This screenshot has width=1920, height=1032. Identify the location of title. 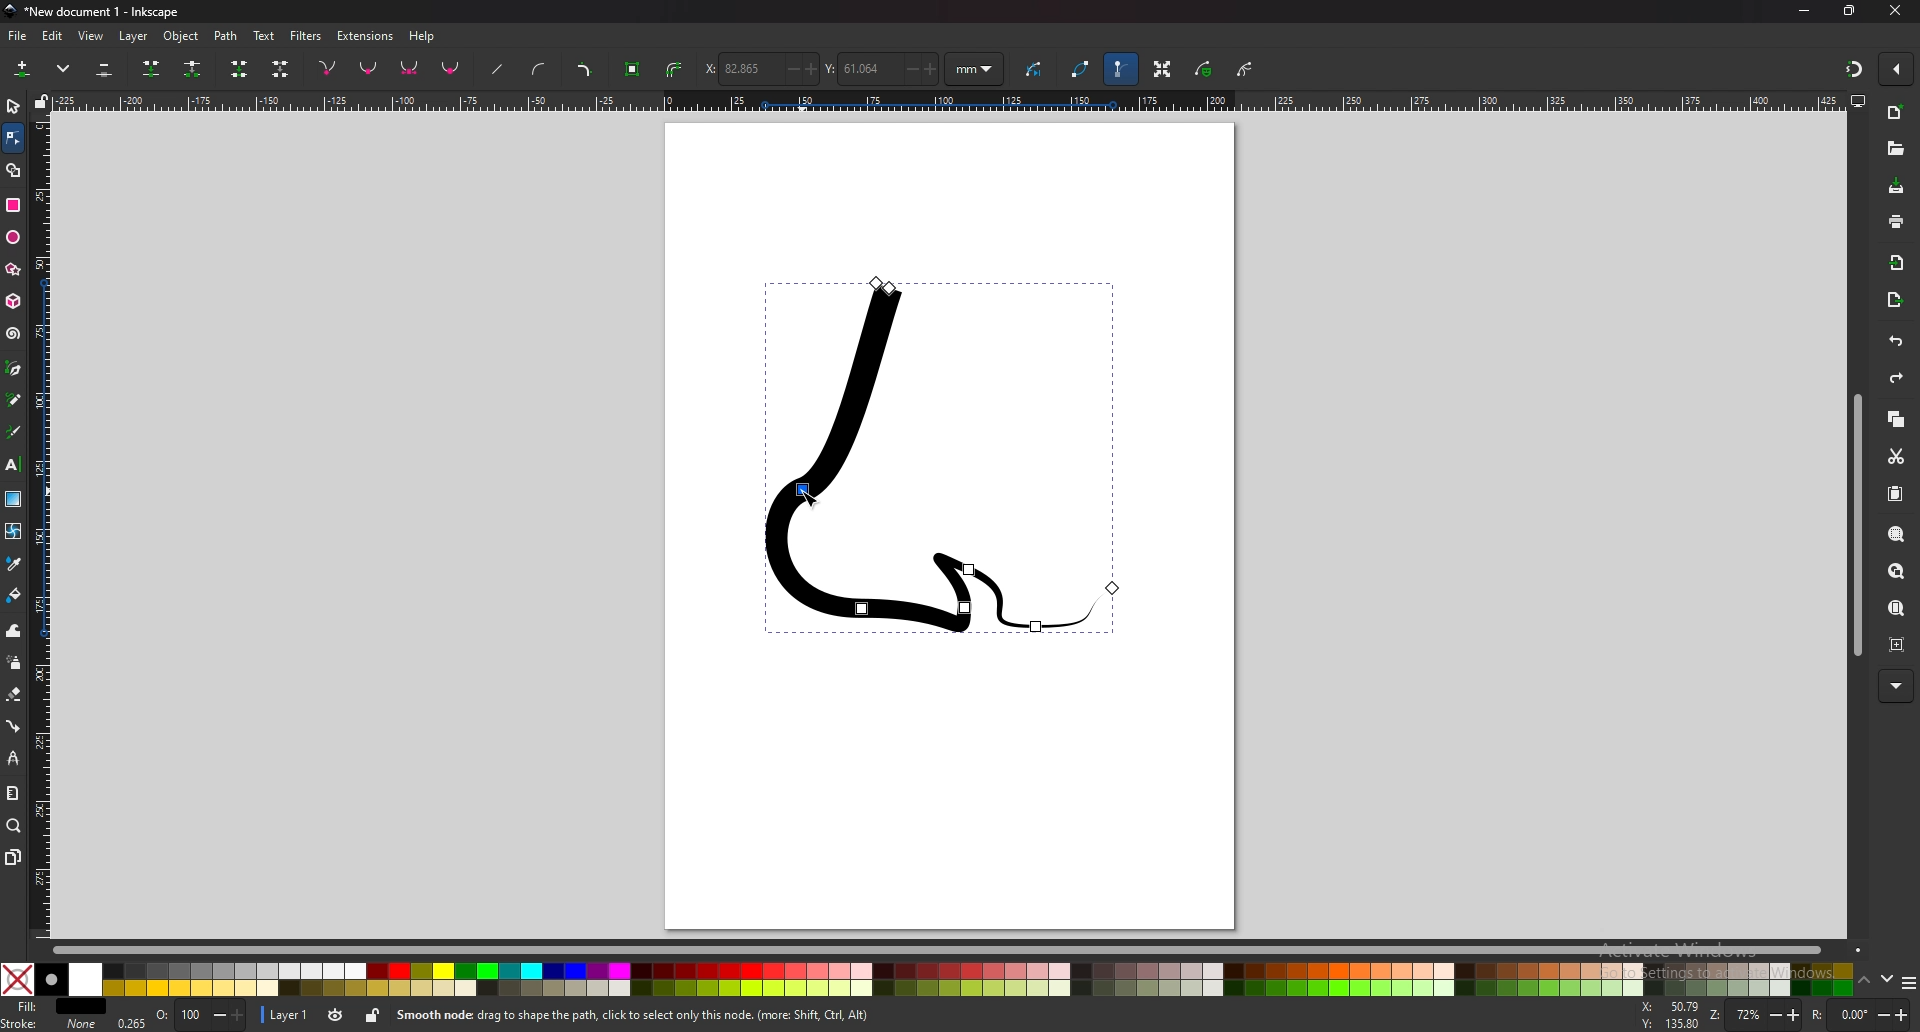
(109, 11).